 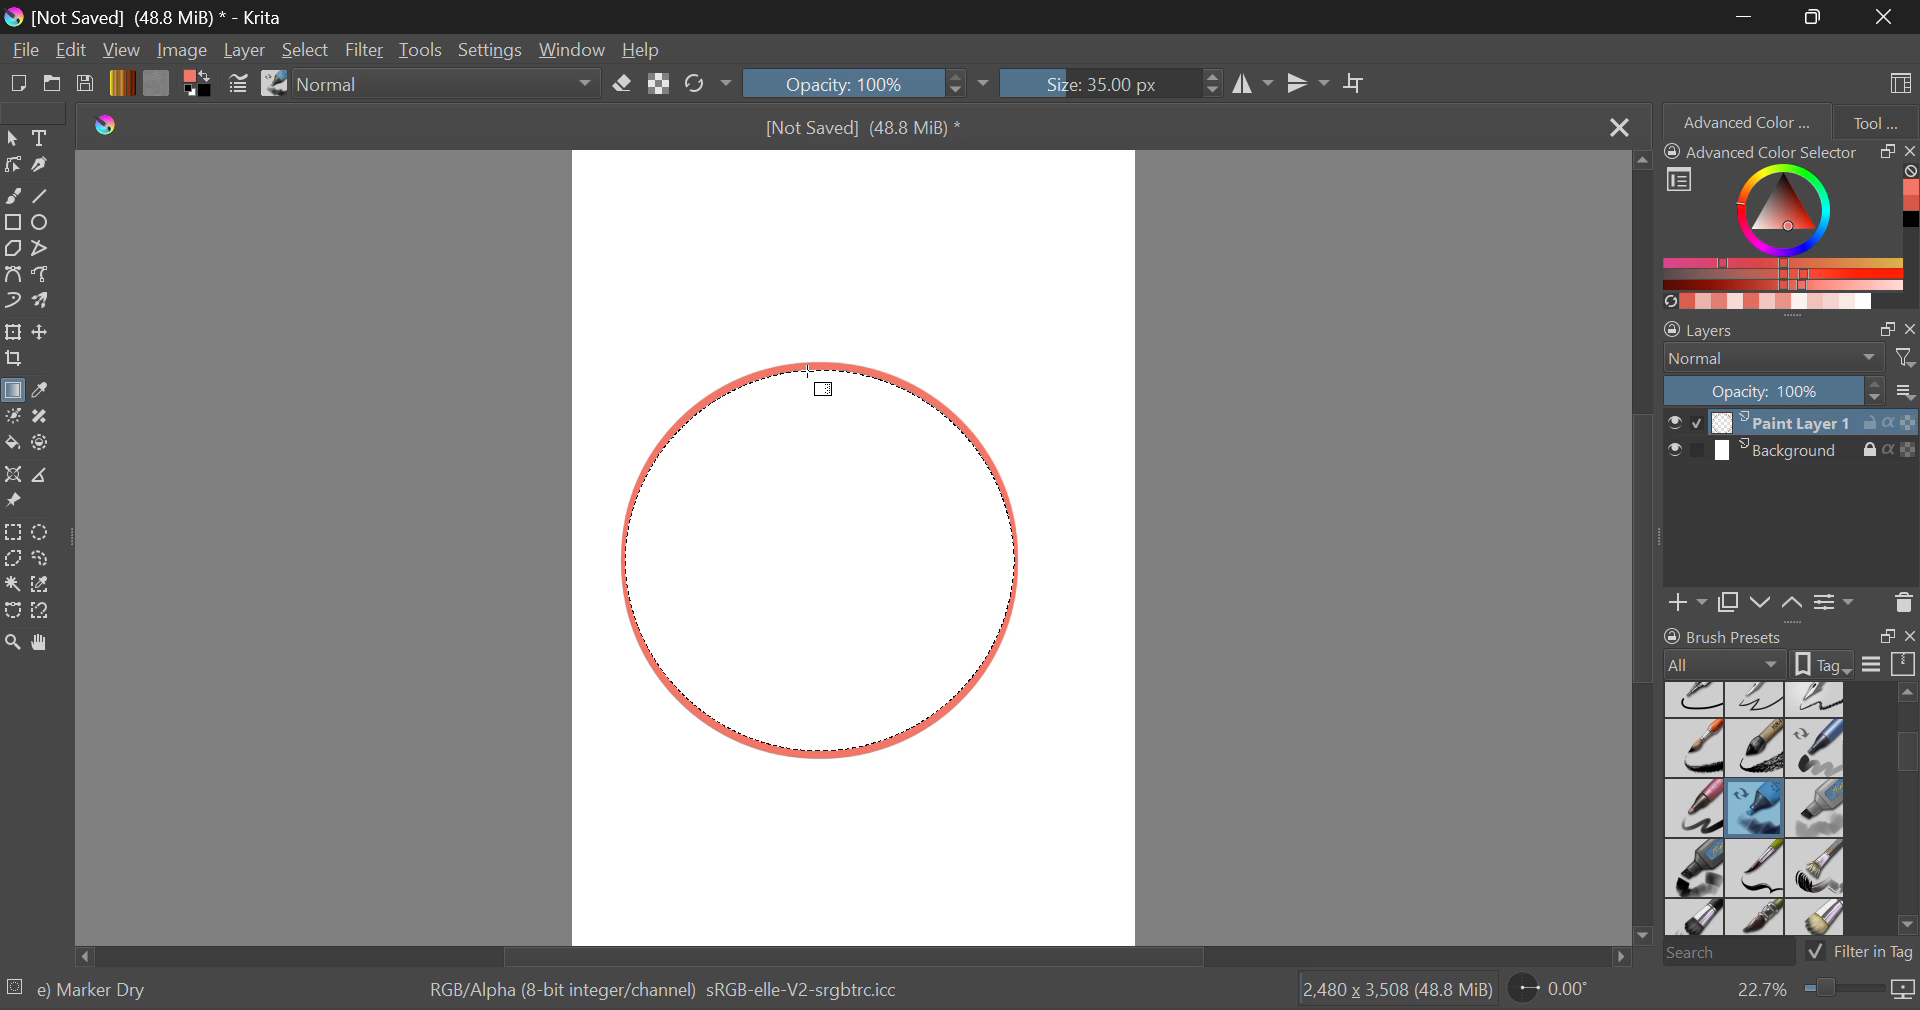 What do you see at coordinates (196, 84) in the screenshot?
I see `Colors in Use` at bounding box center [196, 84].